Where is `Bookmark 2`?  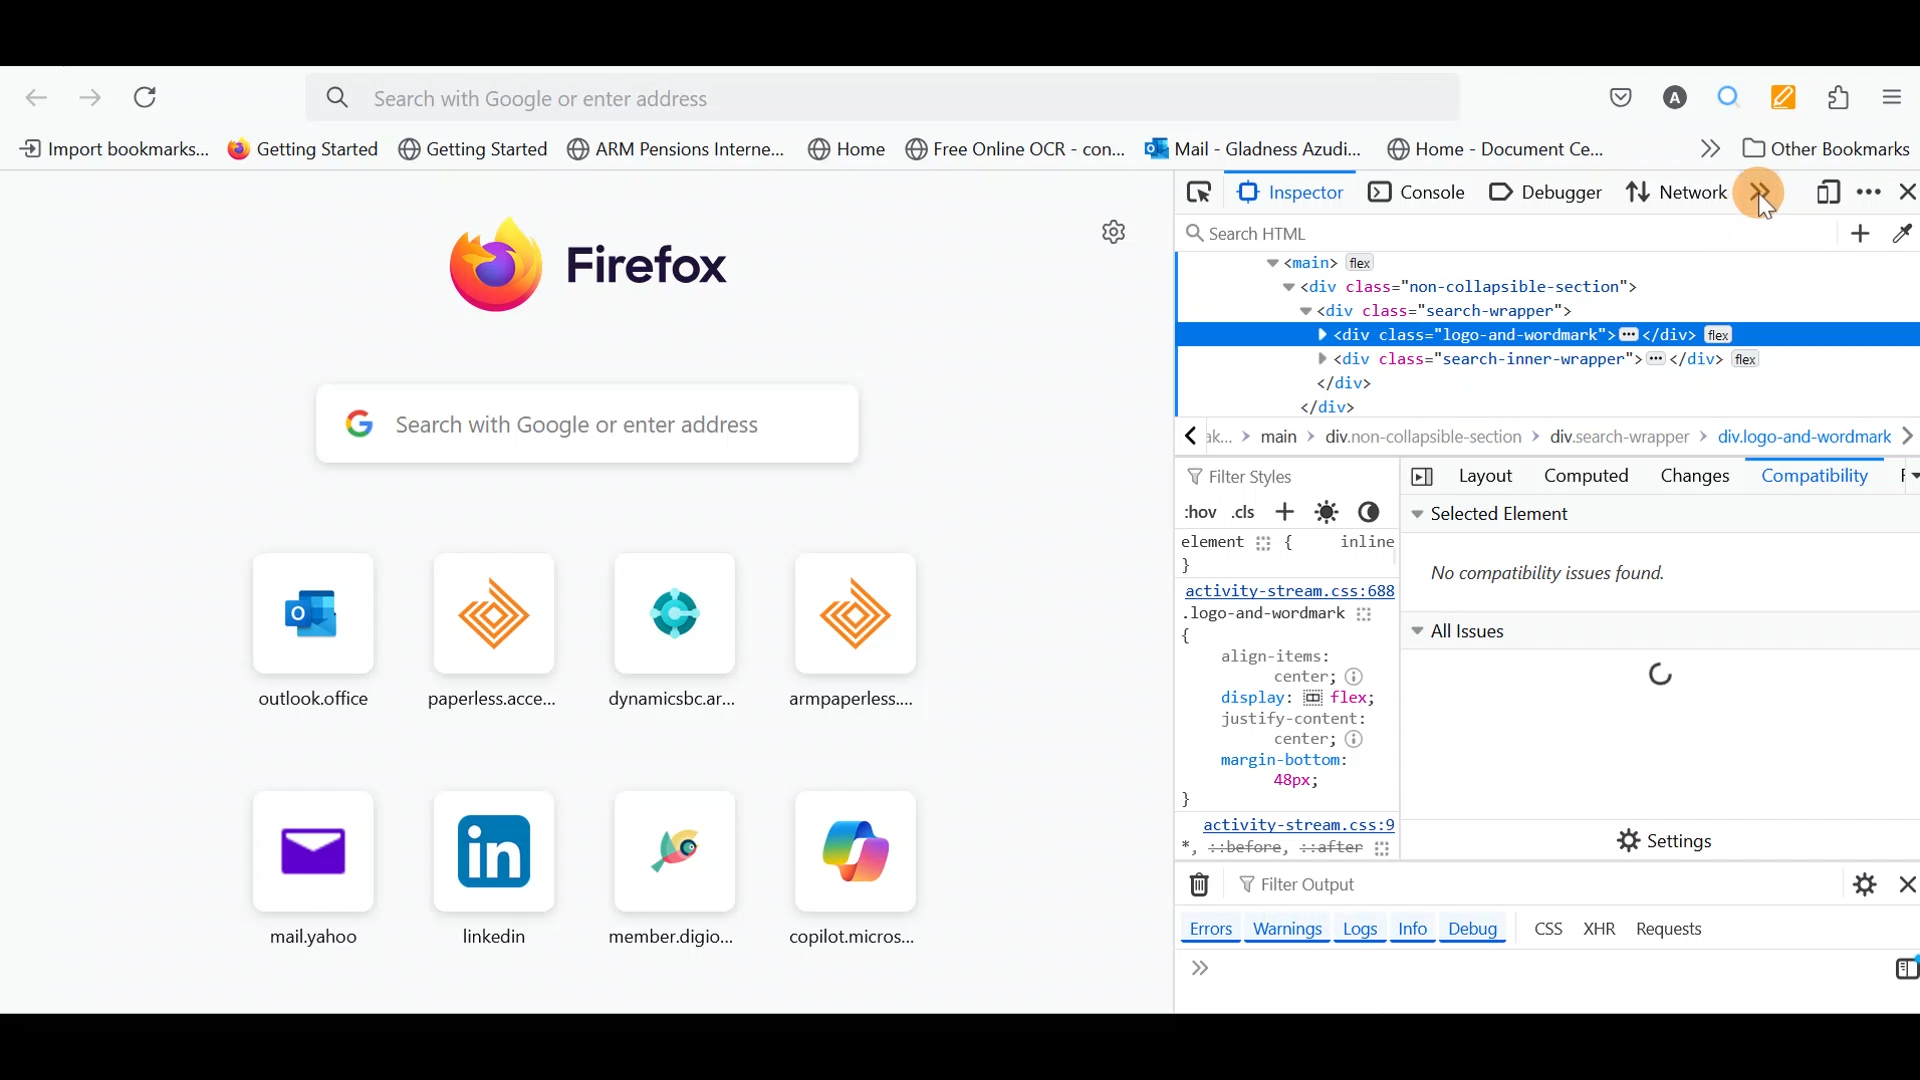 Bookmark 2 is located at coordinates (303, 149).